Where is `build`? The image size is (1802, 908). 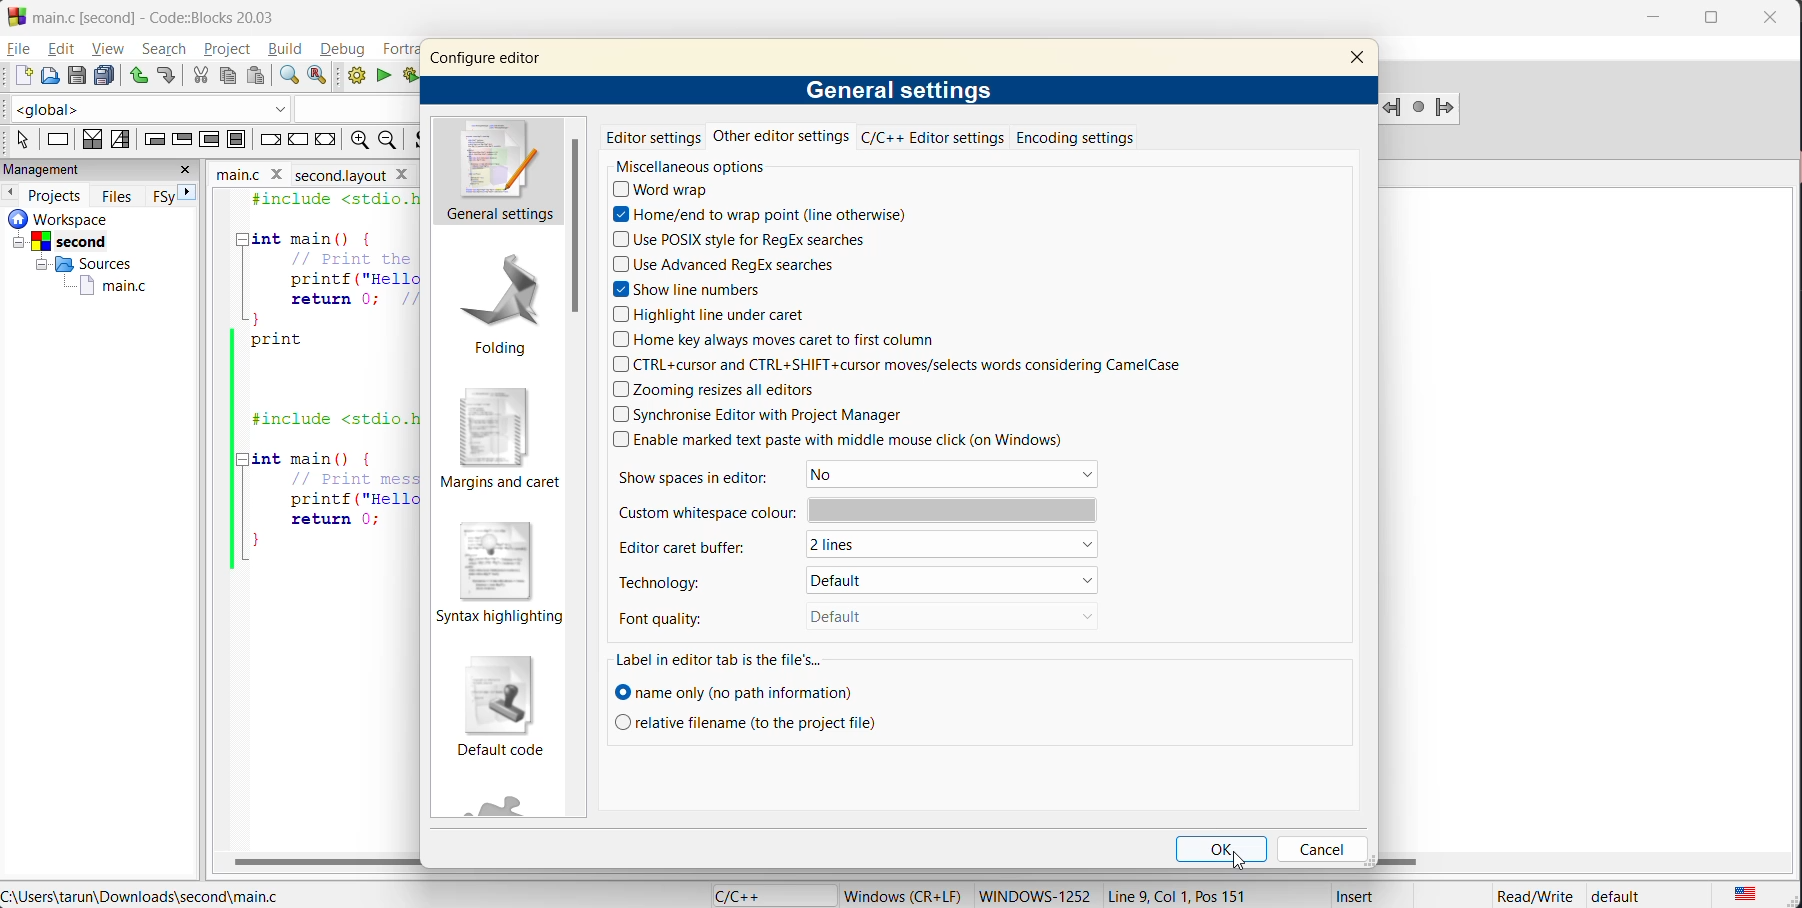
build is located at coordinates (288, 49).